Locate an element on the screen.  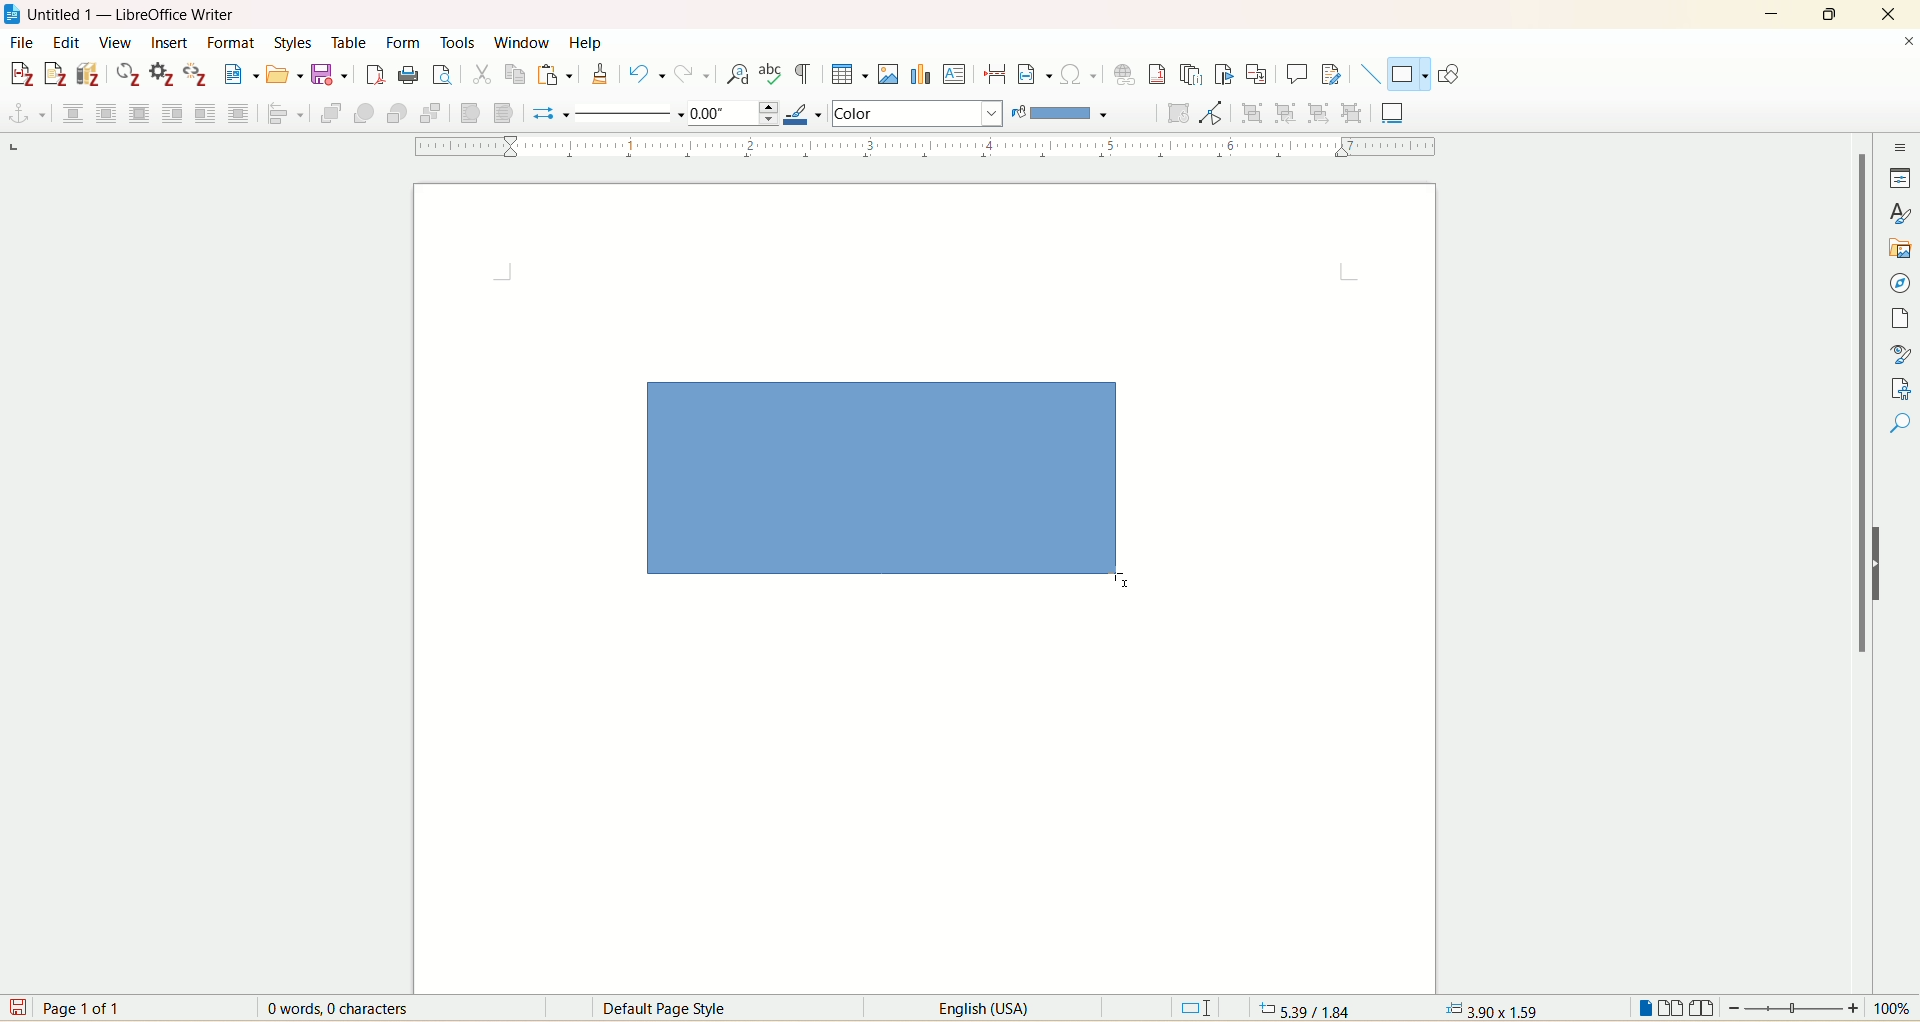
toggle point edit mode is located at coordinates (1215, 115).